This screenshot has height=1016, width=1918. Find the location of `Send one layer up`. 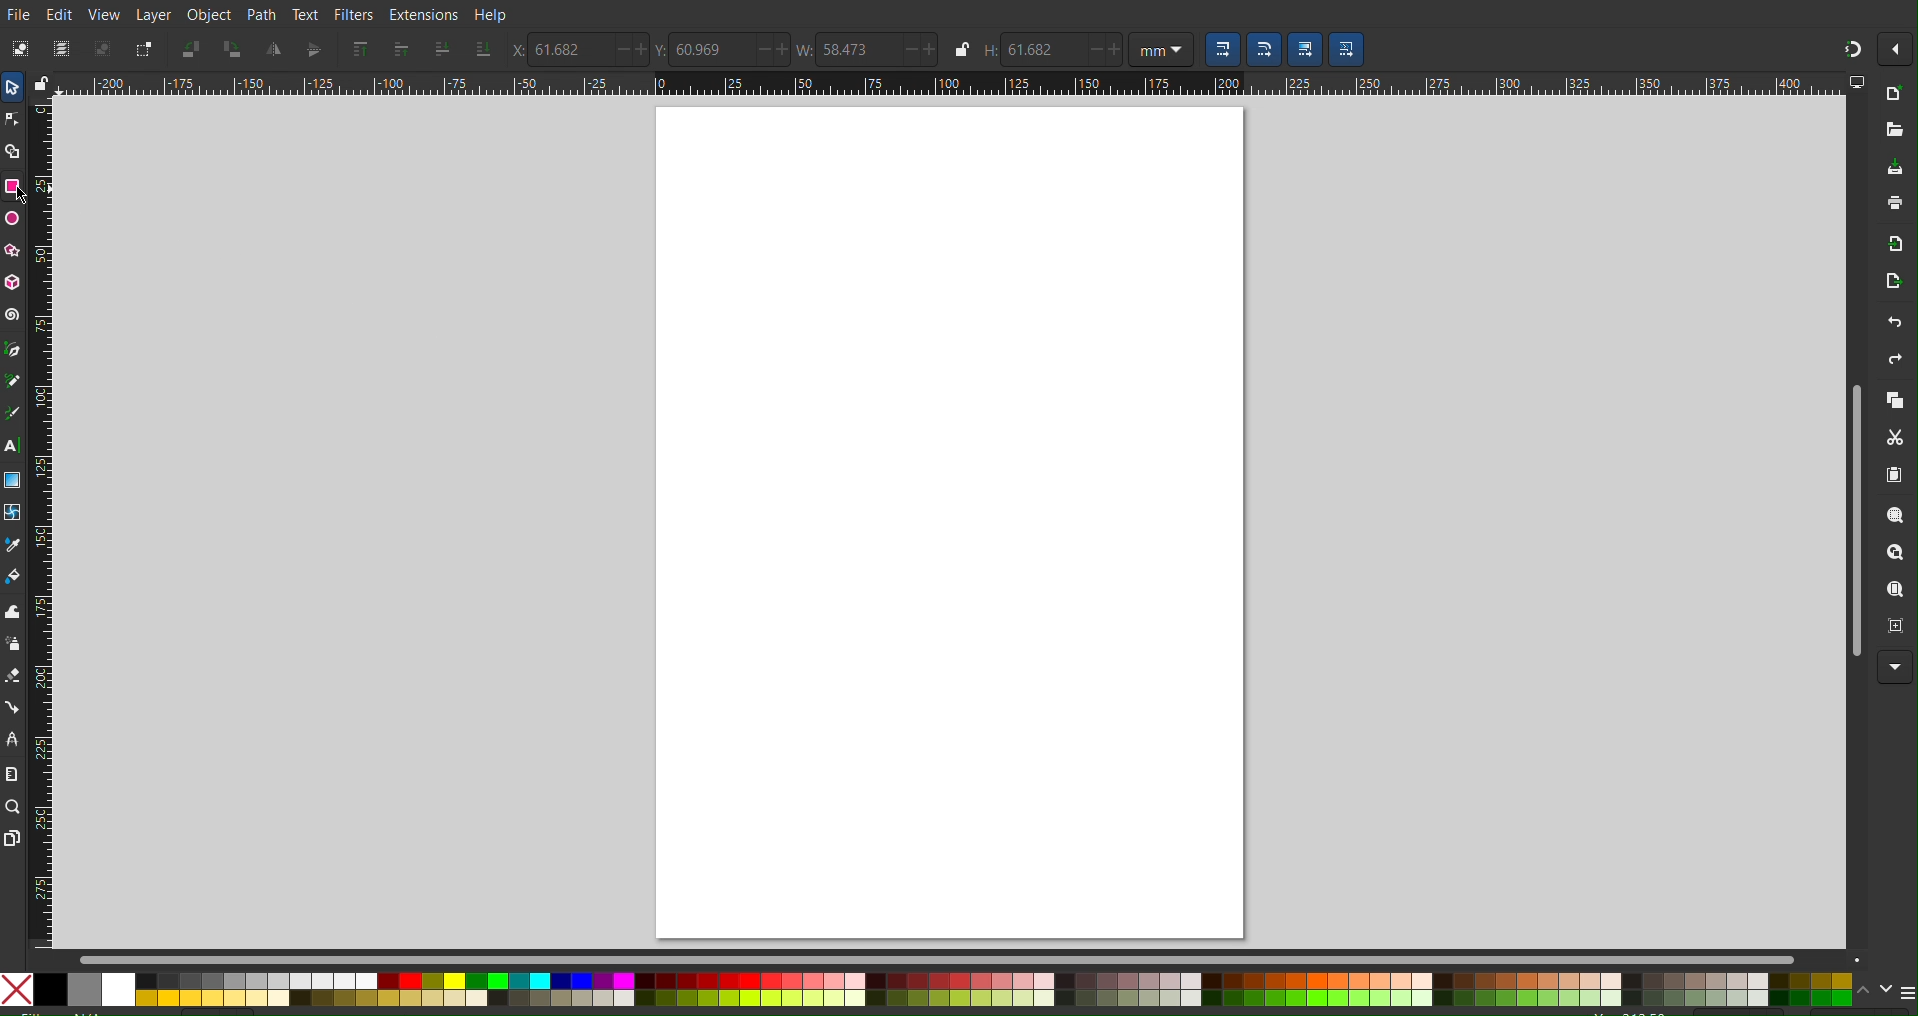

Send one layer up is located at coordinates (401, 50).